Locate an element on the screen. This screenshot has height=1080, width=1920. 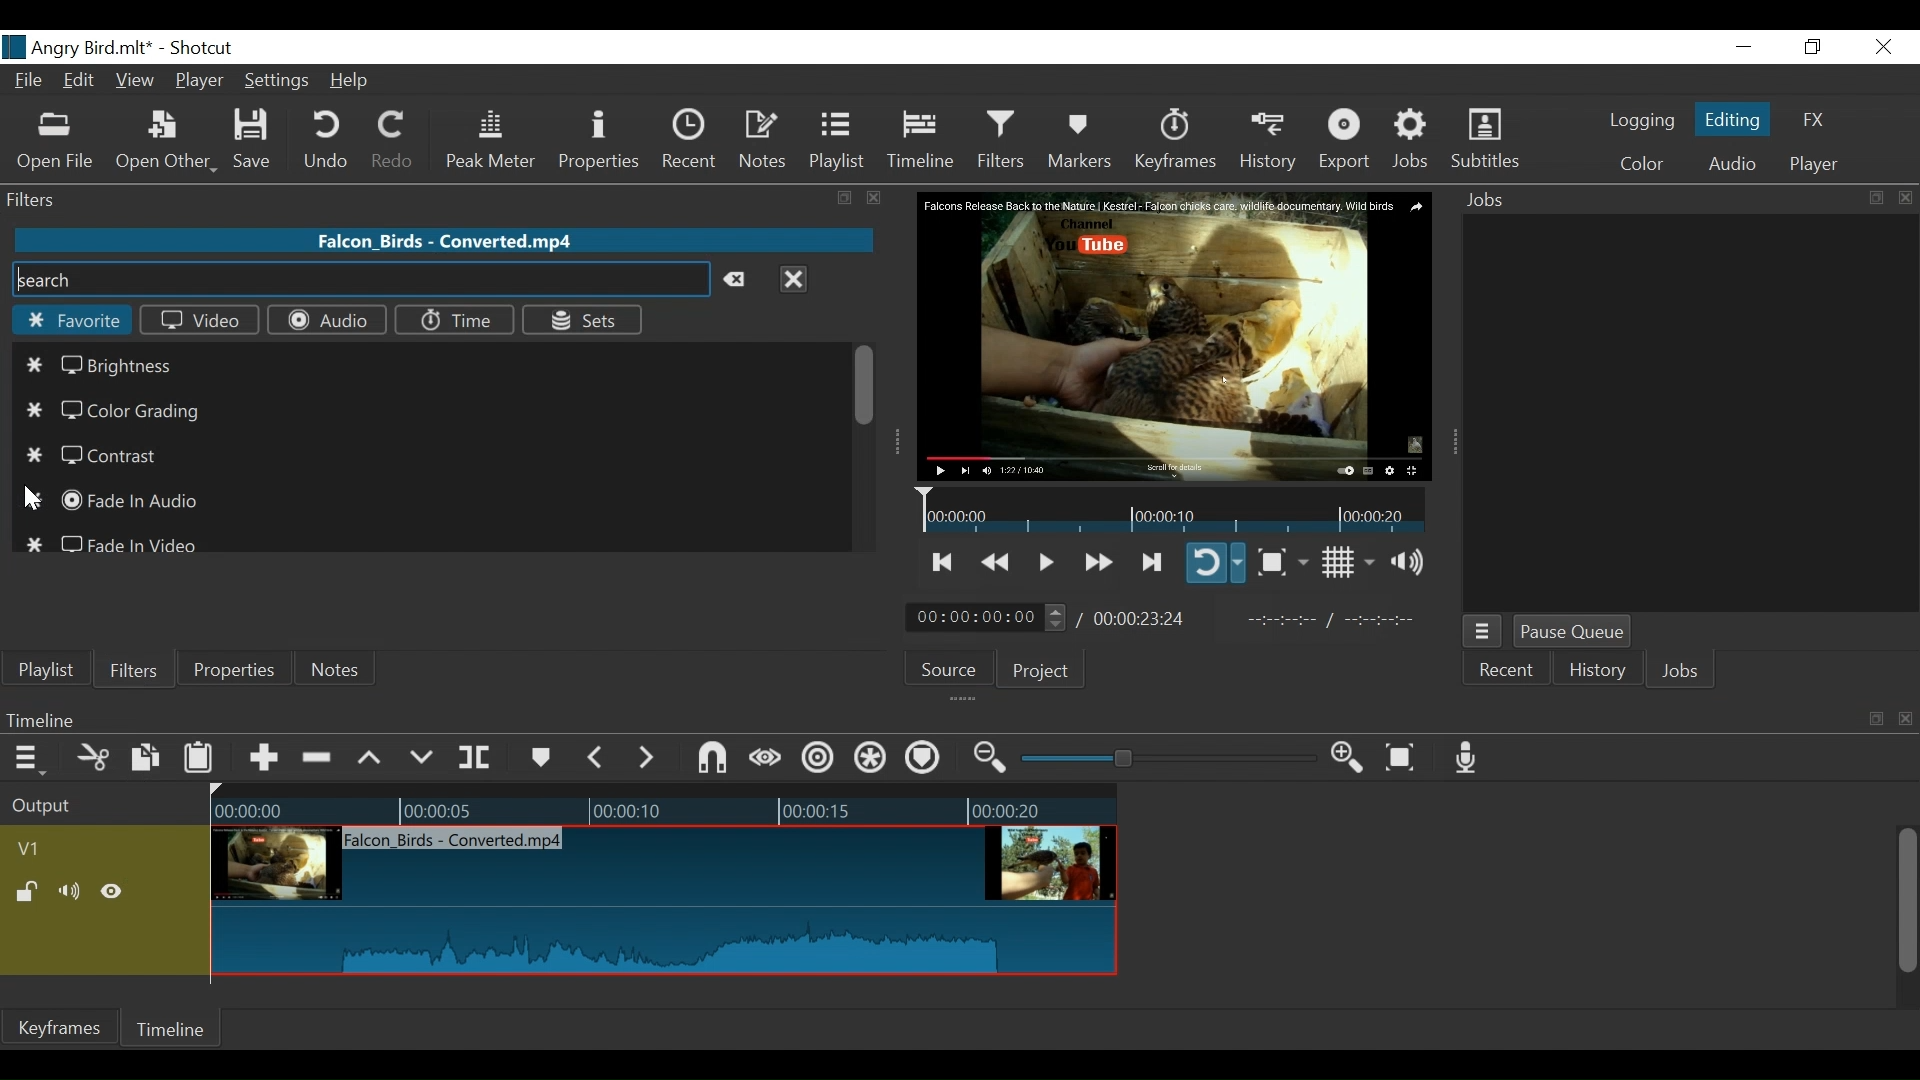
Timeline is located at coordinates (1174, 509).